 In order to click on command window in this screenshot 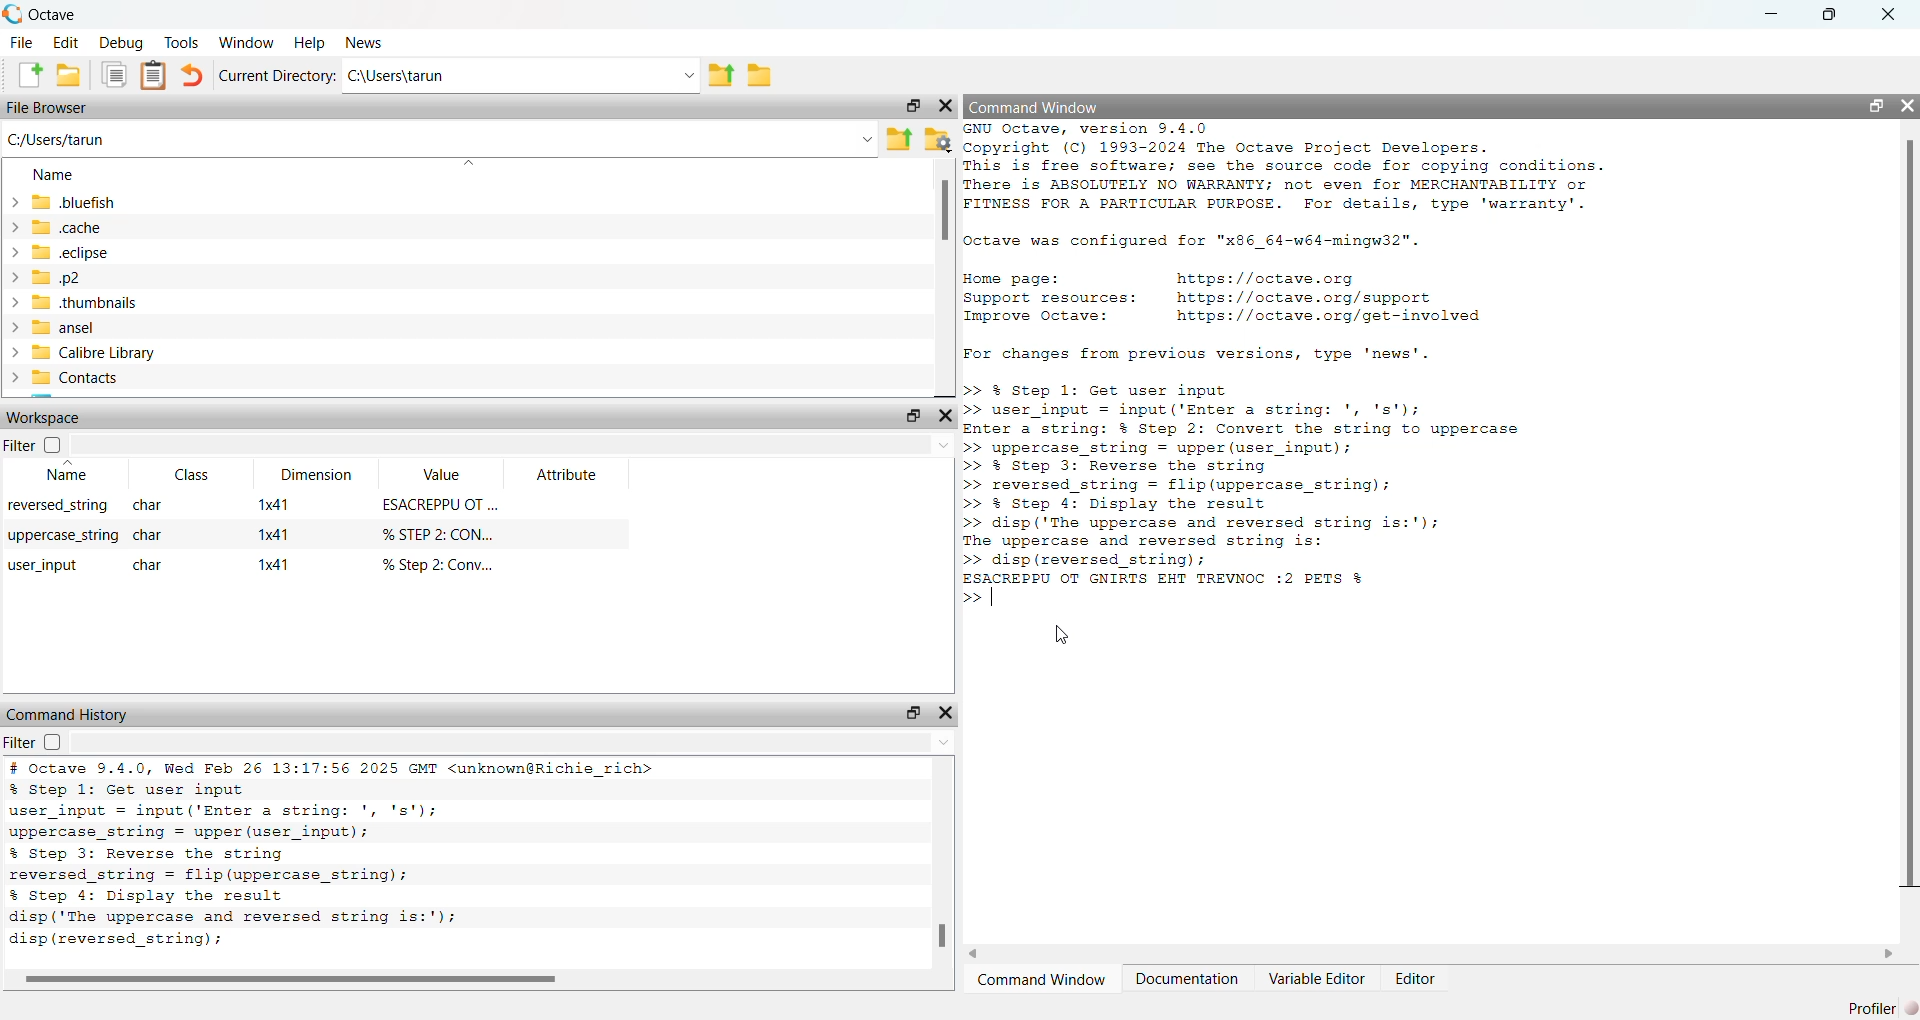, I will do `click(1038, 981)`.